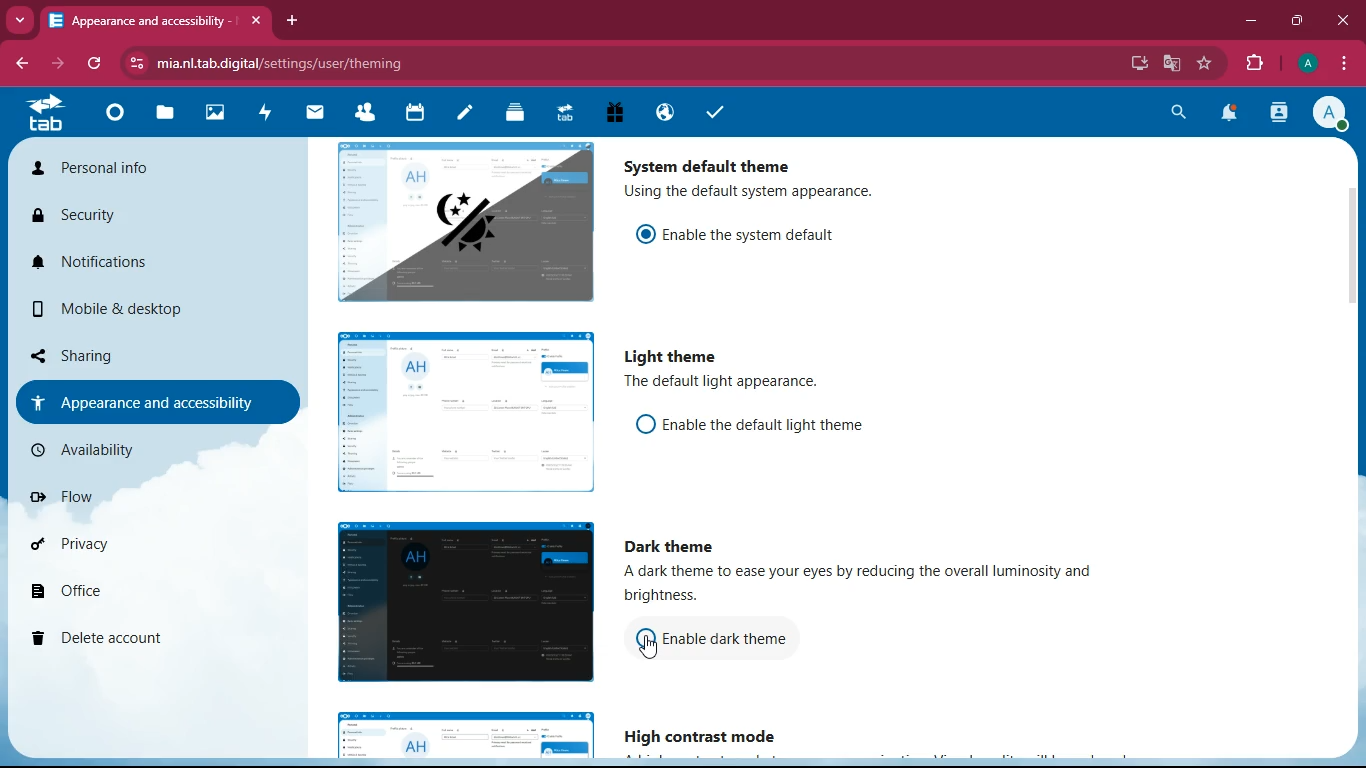  What do you see at coordinates (466, 220) in the screenshot?
I see `image` at bounding box center [466, 220].